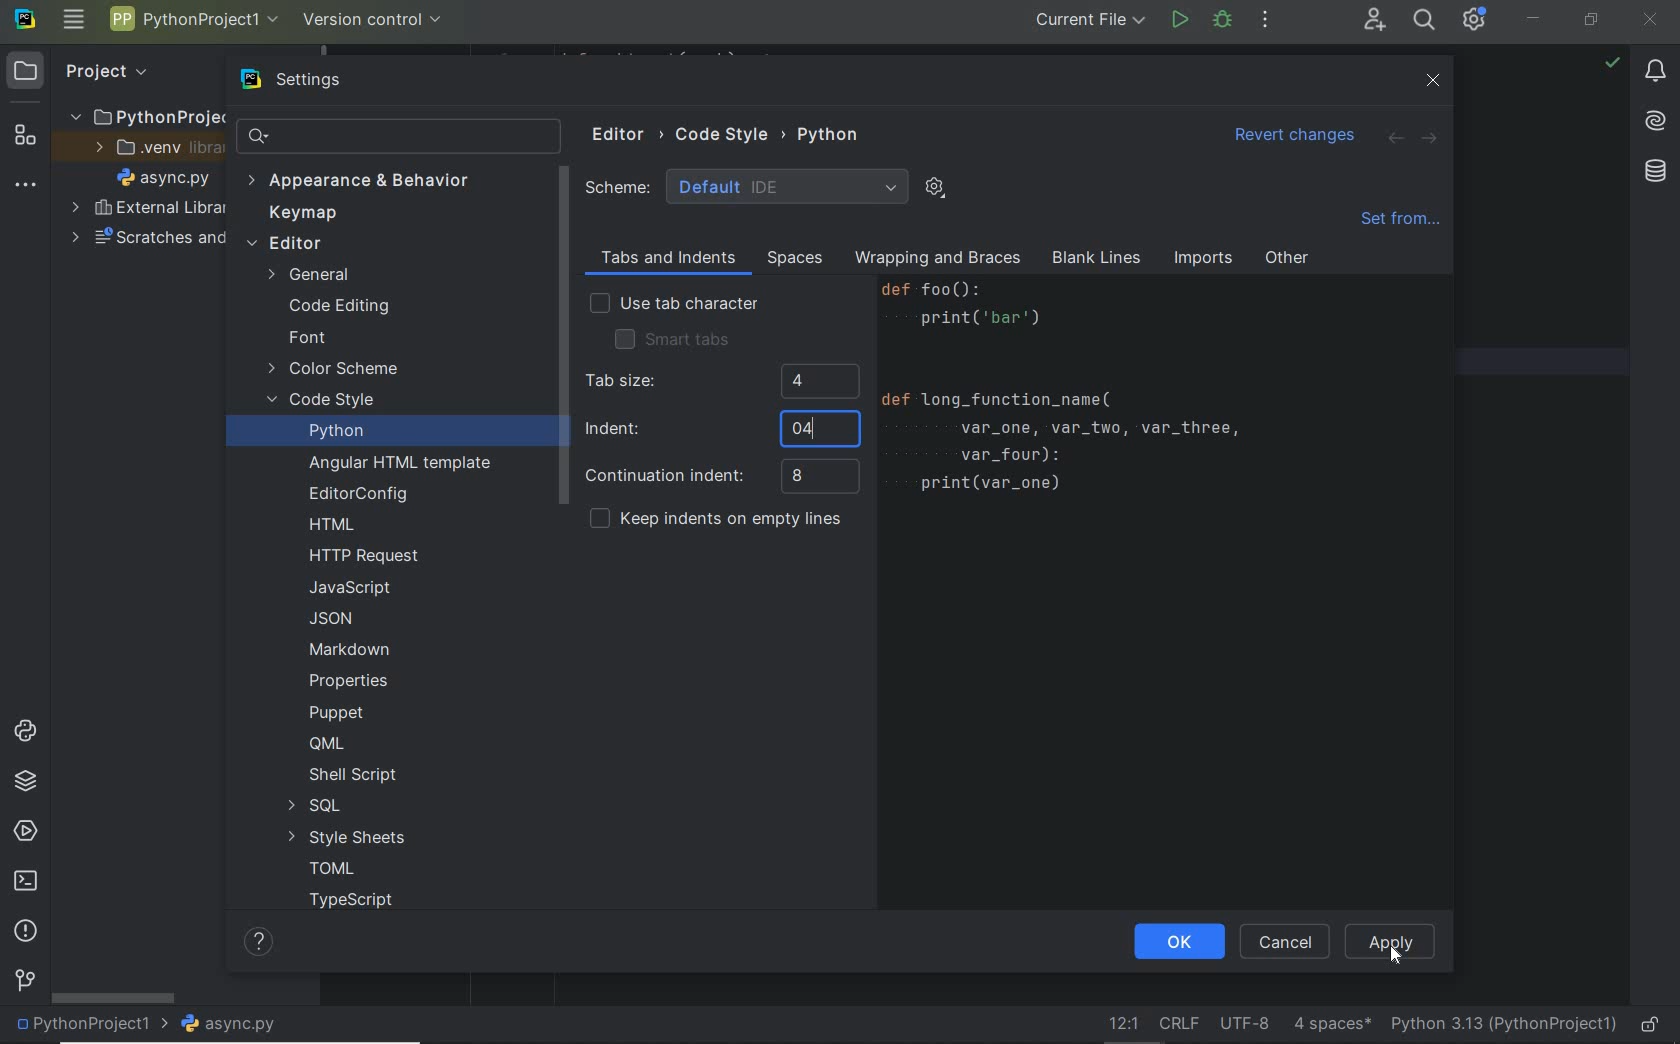  Describe the element at coordinates (1332, 1022) in the screenshot. I see `indent` at that location.